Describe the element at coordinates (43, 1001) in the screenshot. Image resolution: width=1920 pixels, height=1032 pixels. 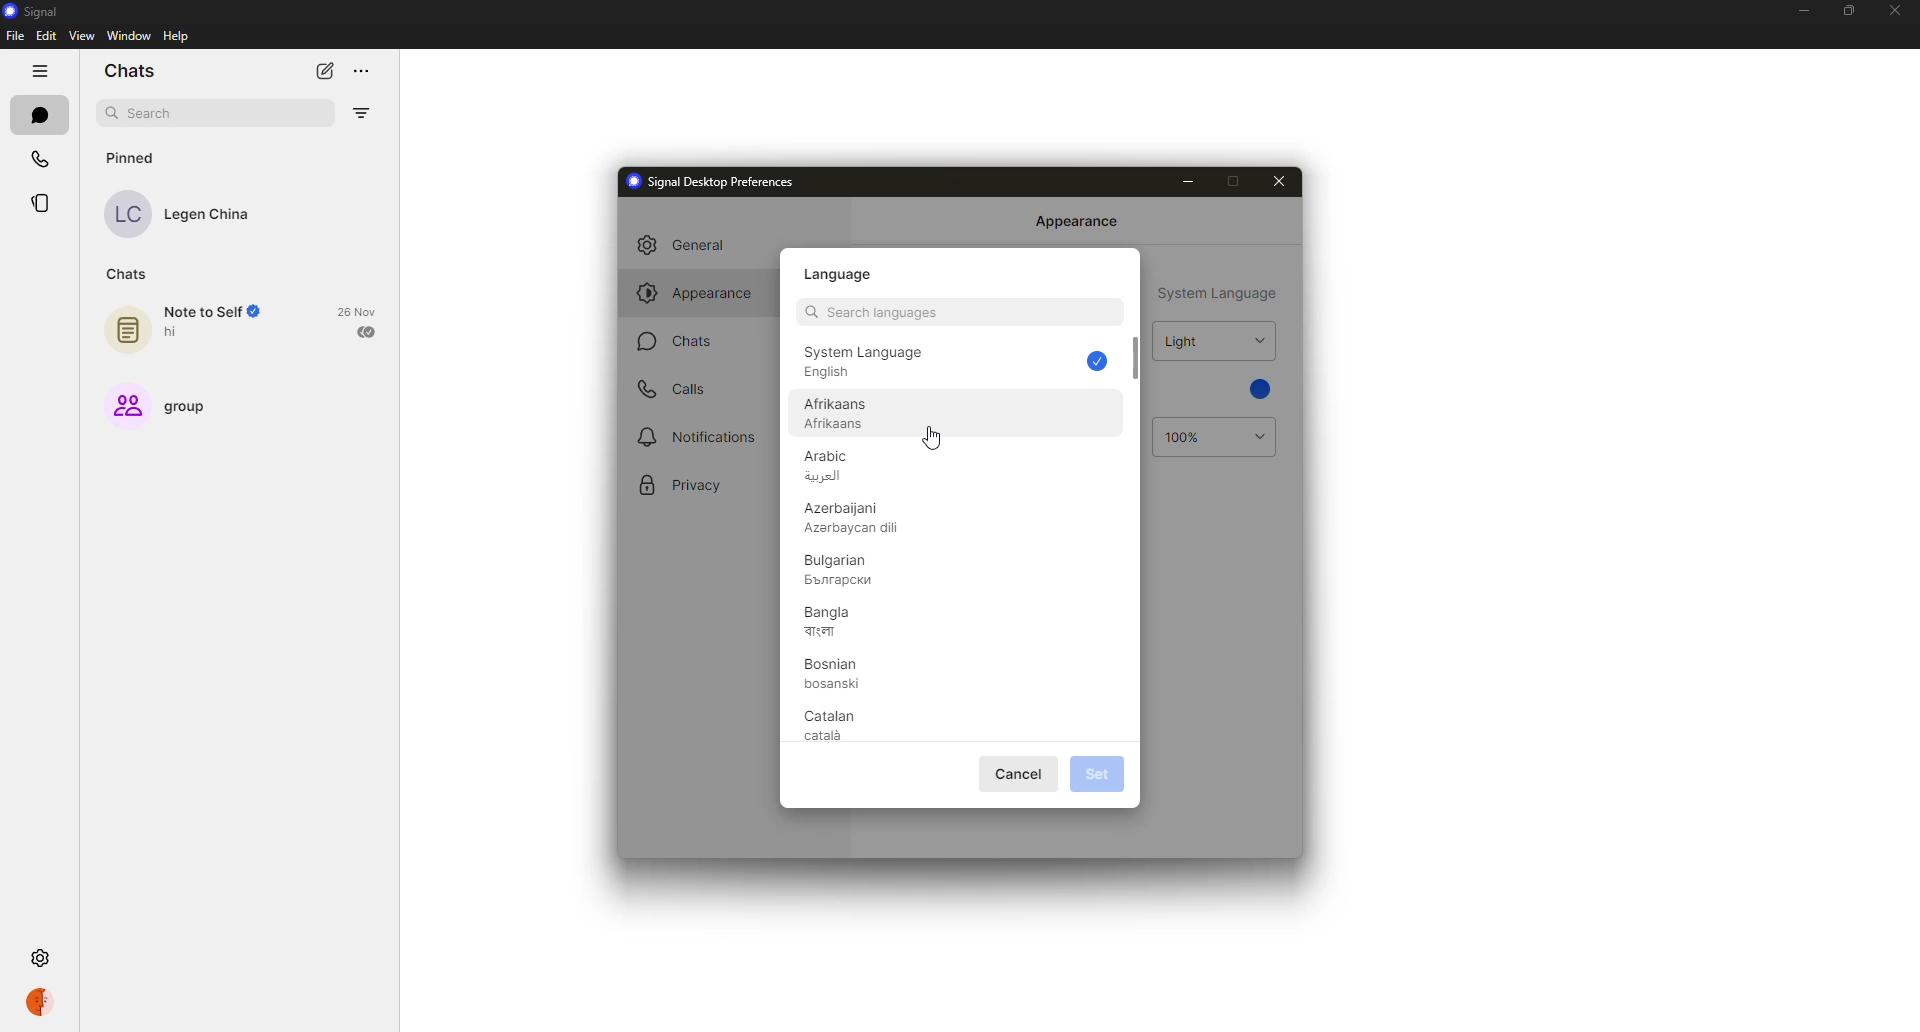
I see `profile` at that location.